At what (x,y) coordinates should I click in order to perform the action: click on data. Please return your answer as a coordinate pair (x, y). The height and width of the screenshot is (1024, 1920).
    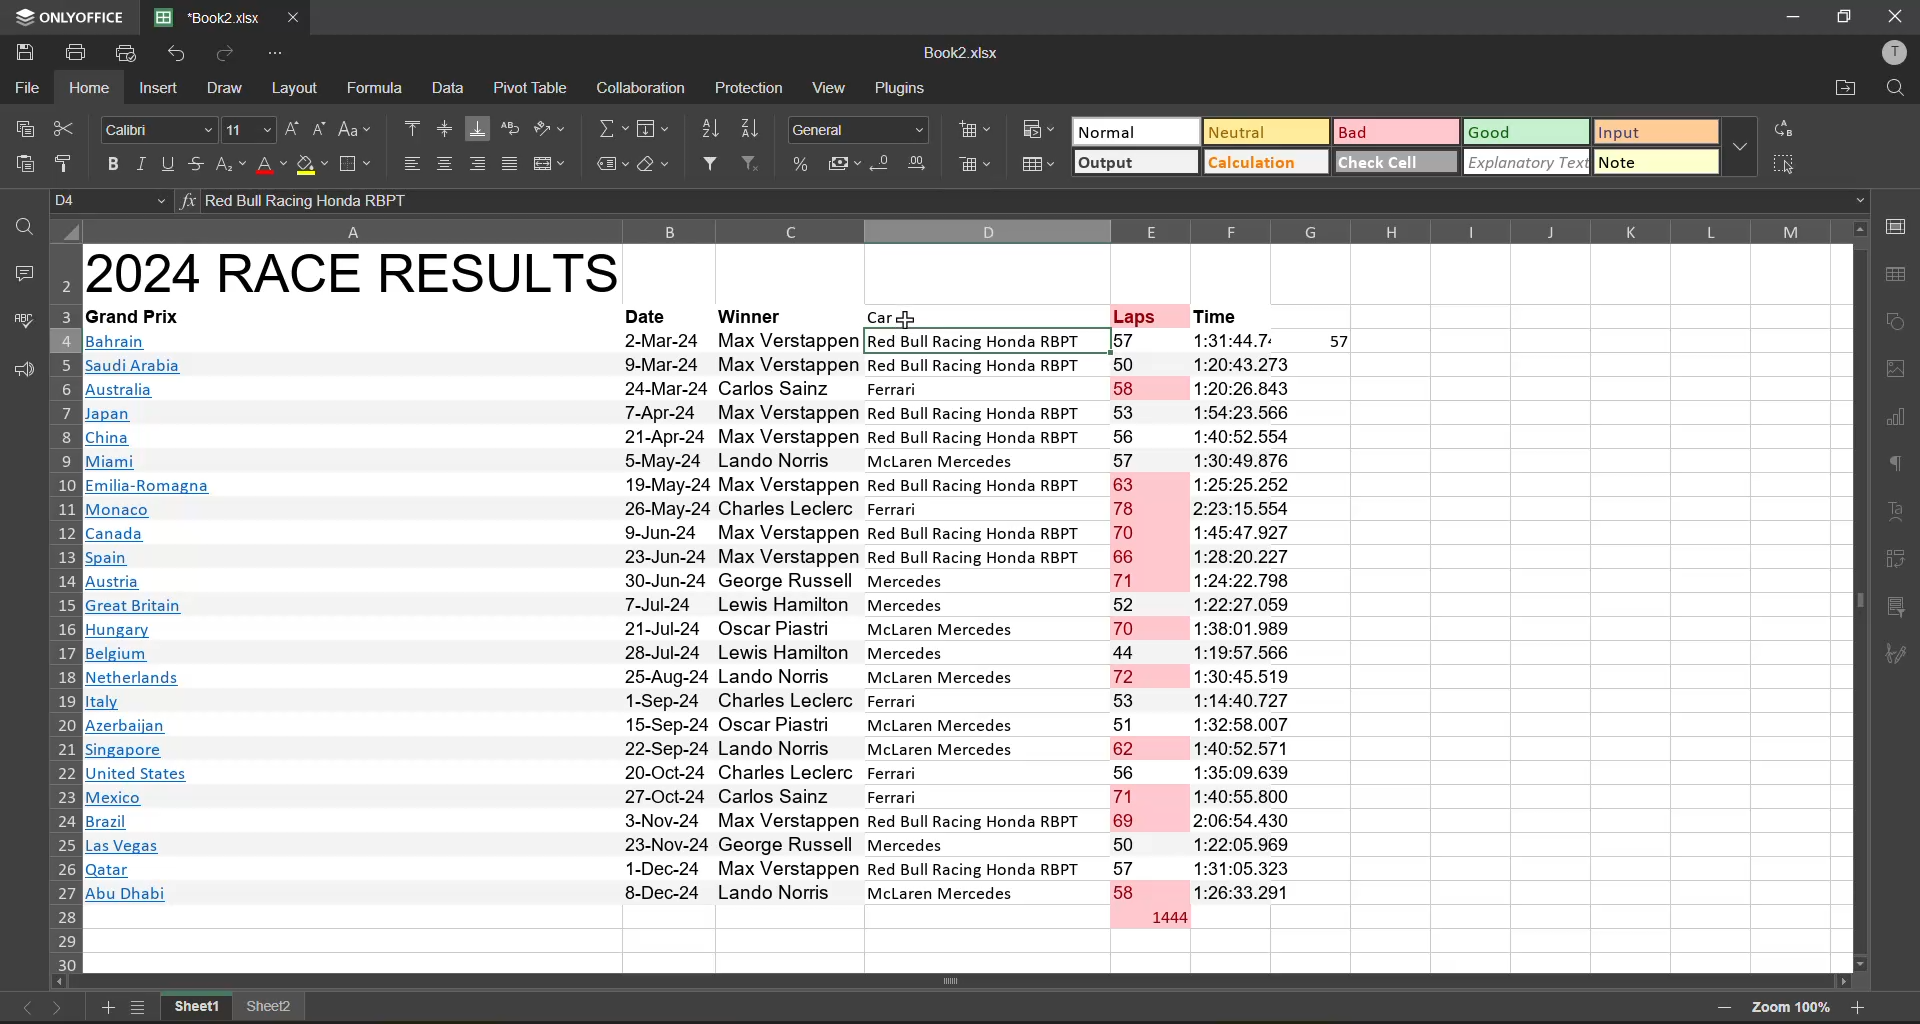
    Looking at the image, I should click on (452, 89).